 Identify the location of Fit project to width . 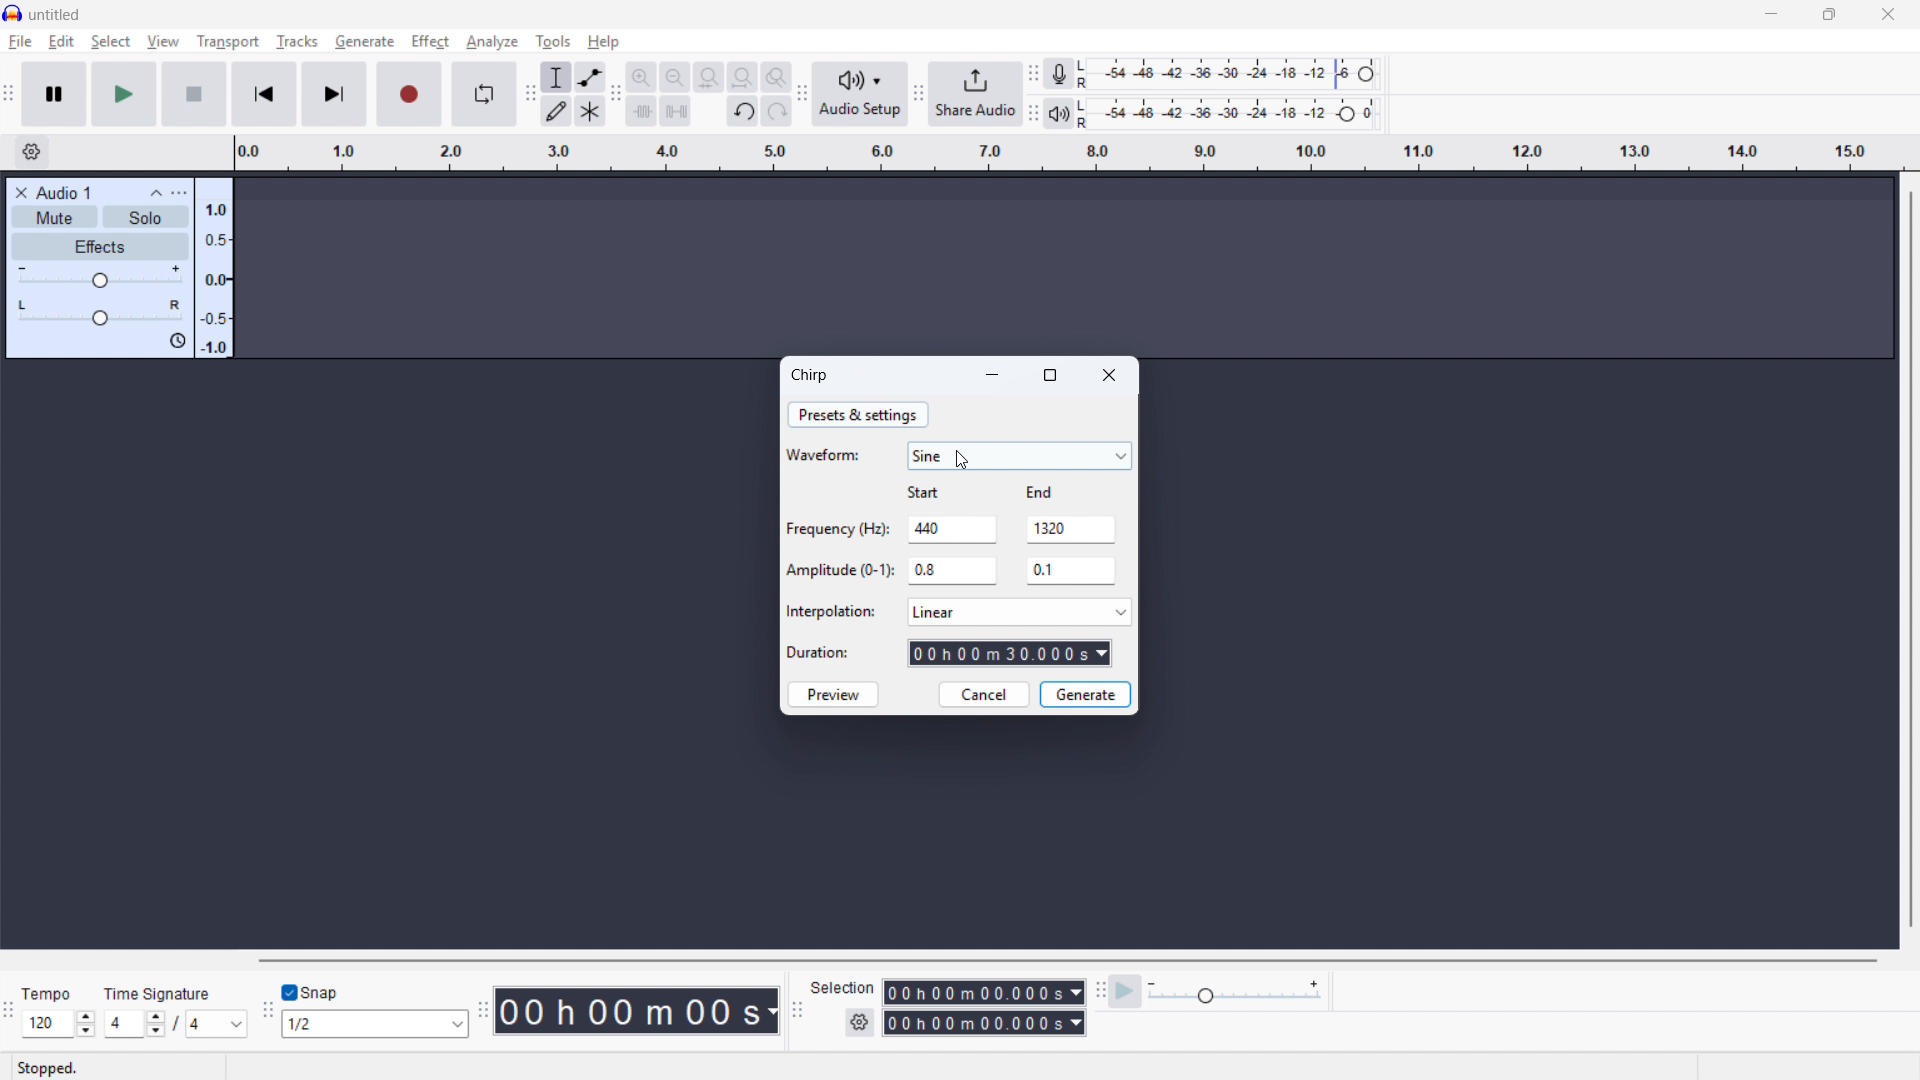
(744, 76).